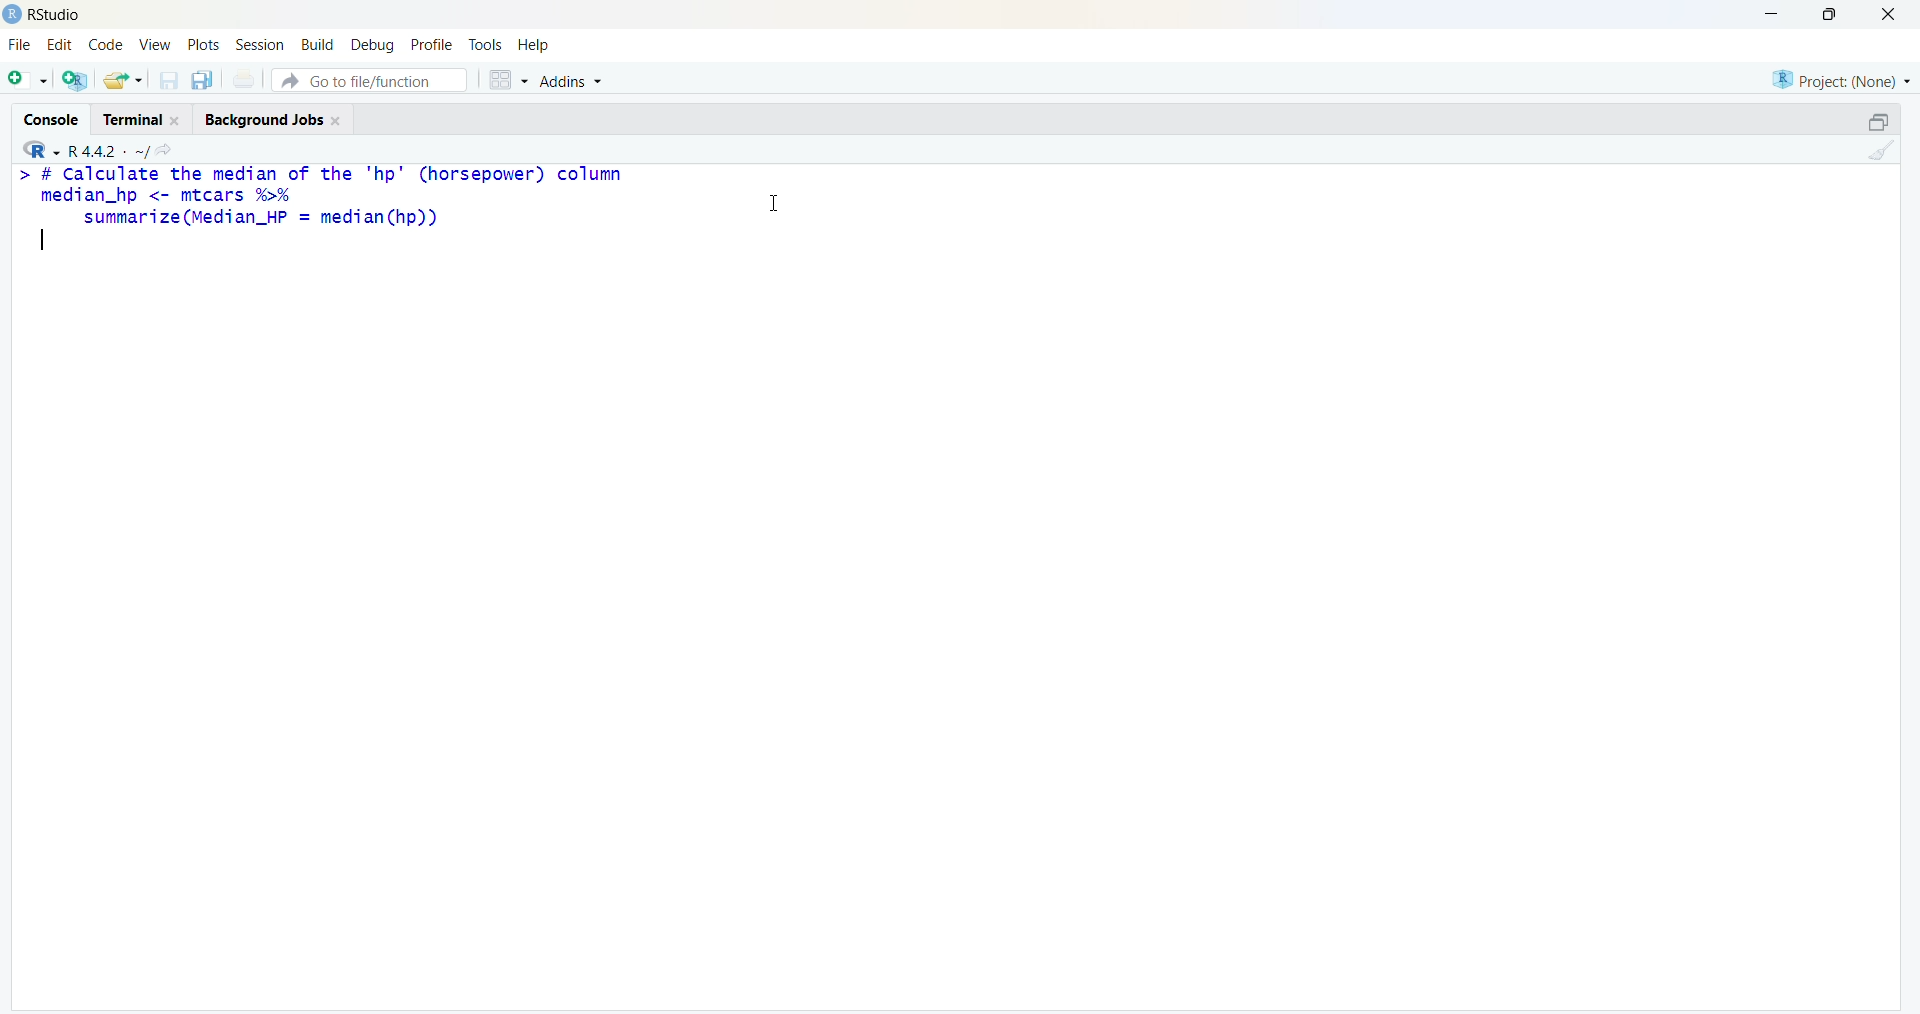 This screenshot has height=1014, width=1920. Describe the element at coordinates (110, 151) in the screenshot. I see `R 4.4.2 ~/` at that location.